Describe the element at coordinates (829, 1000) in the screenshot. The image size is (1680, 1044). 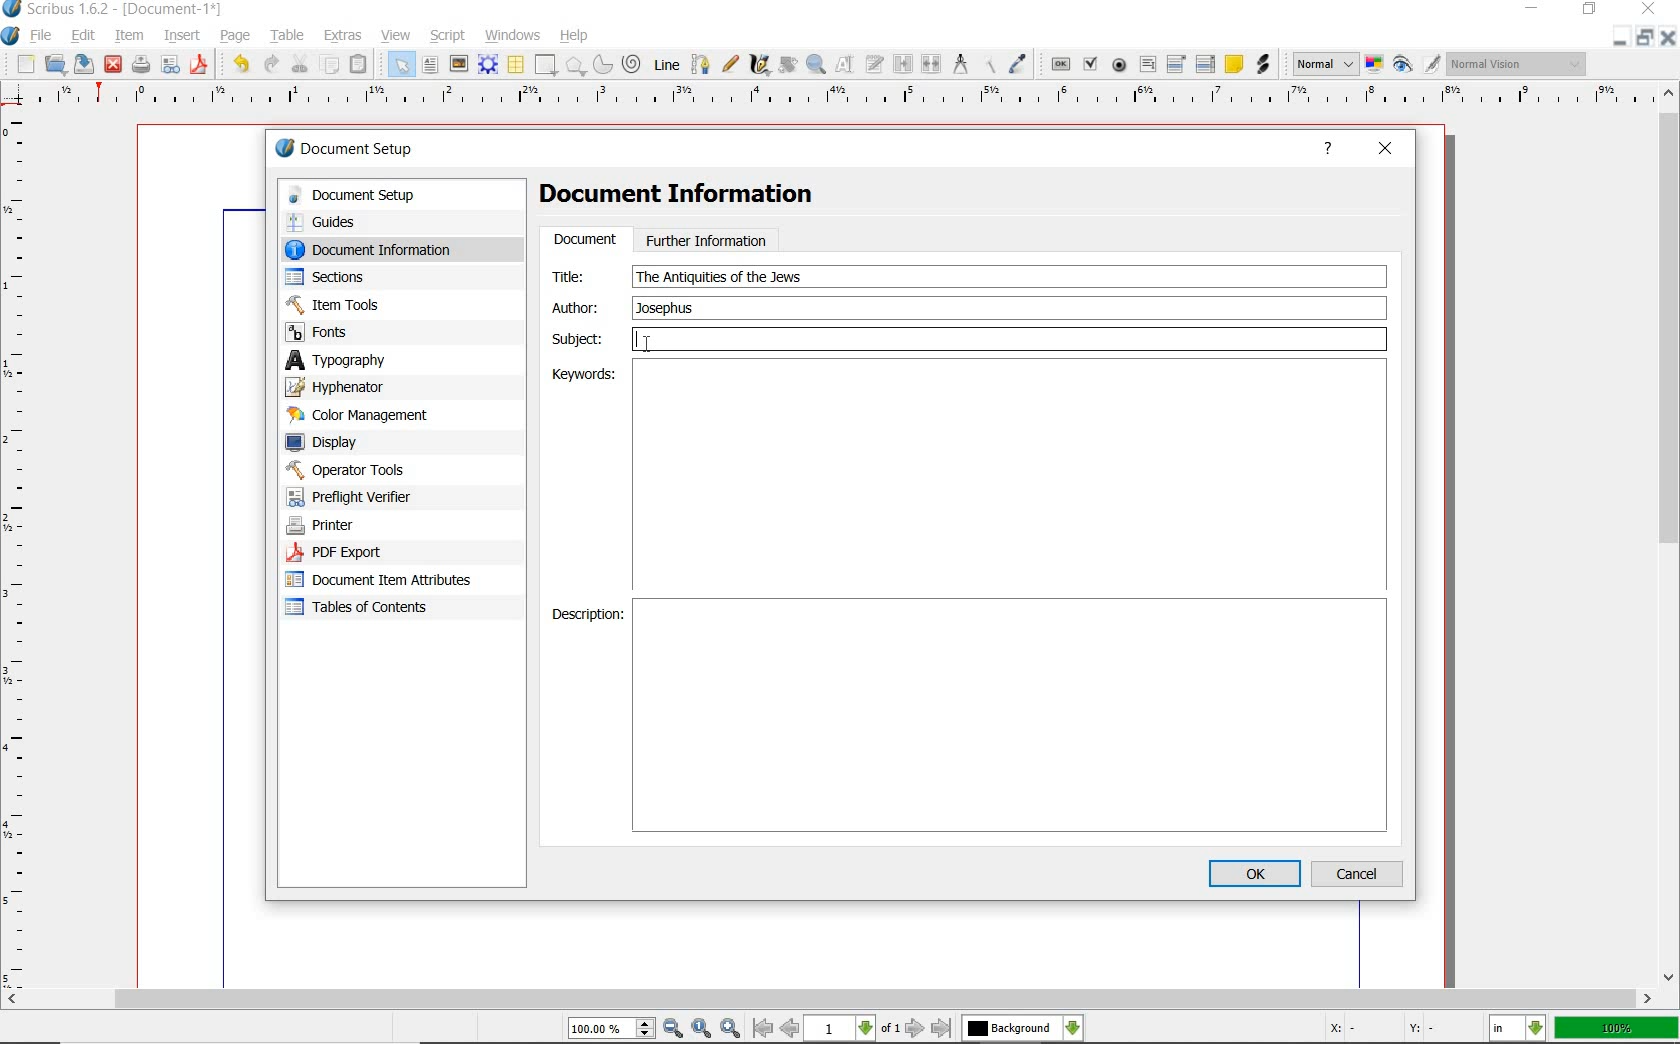
I see `scrollbar` at that location.